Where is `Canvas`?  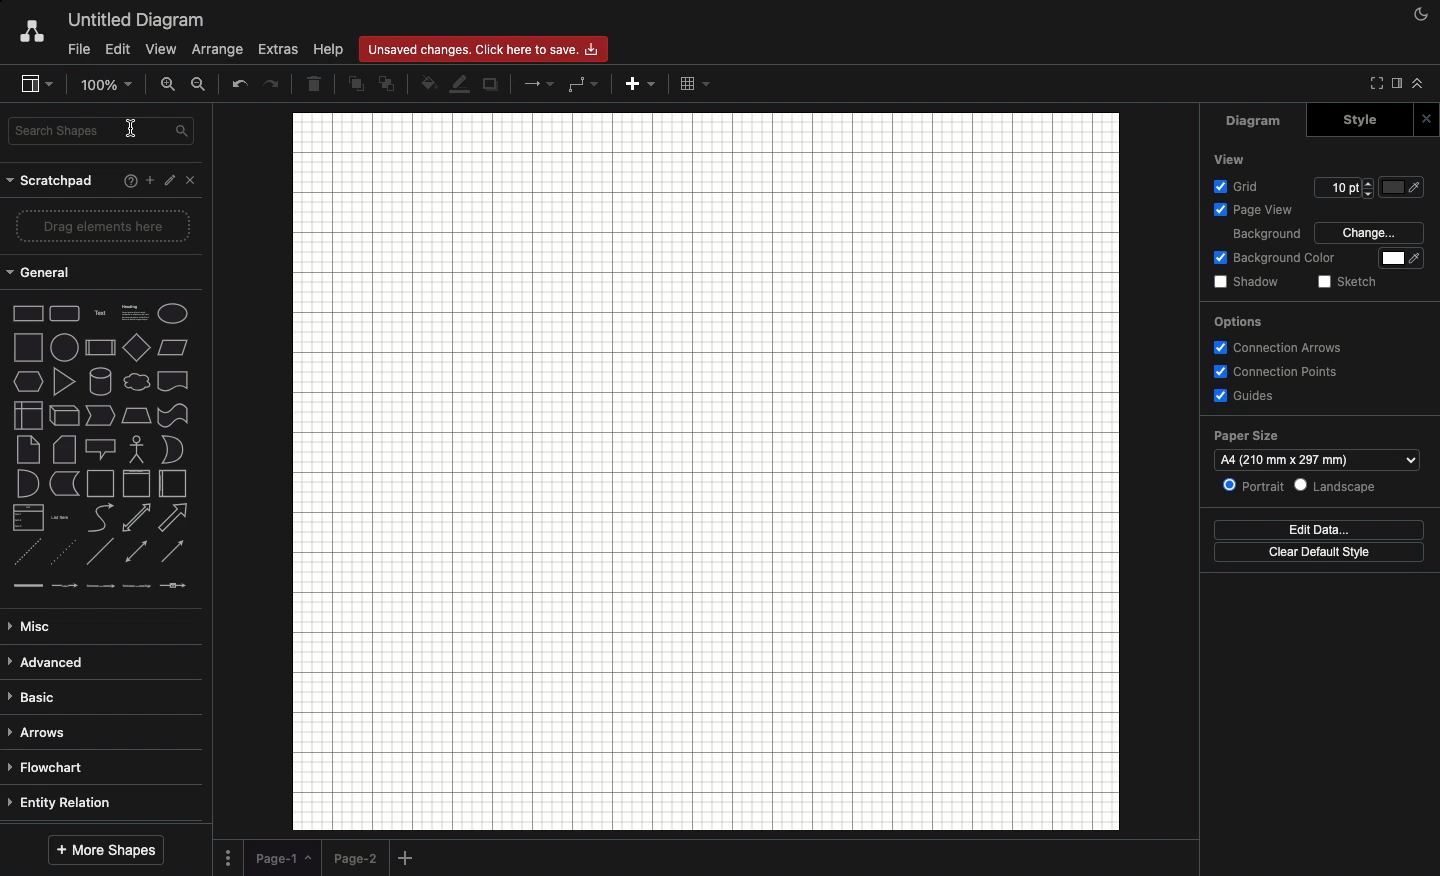
Canvas is located at coordinates (706, 471).